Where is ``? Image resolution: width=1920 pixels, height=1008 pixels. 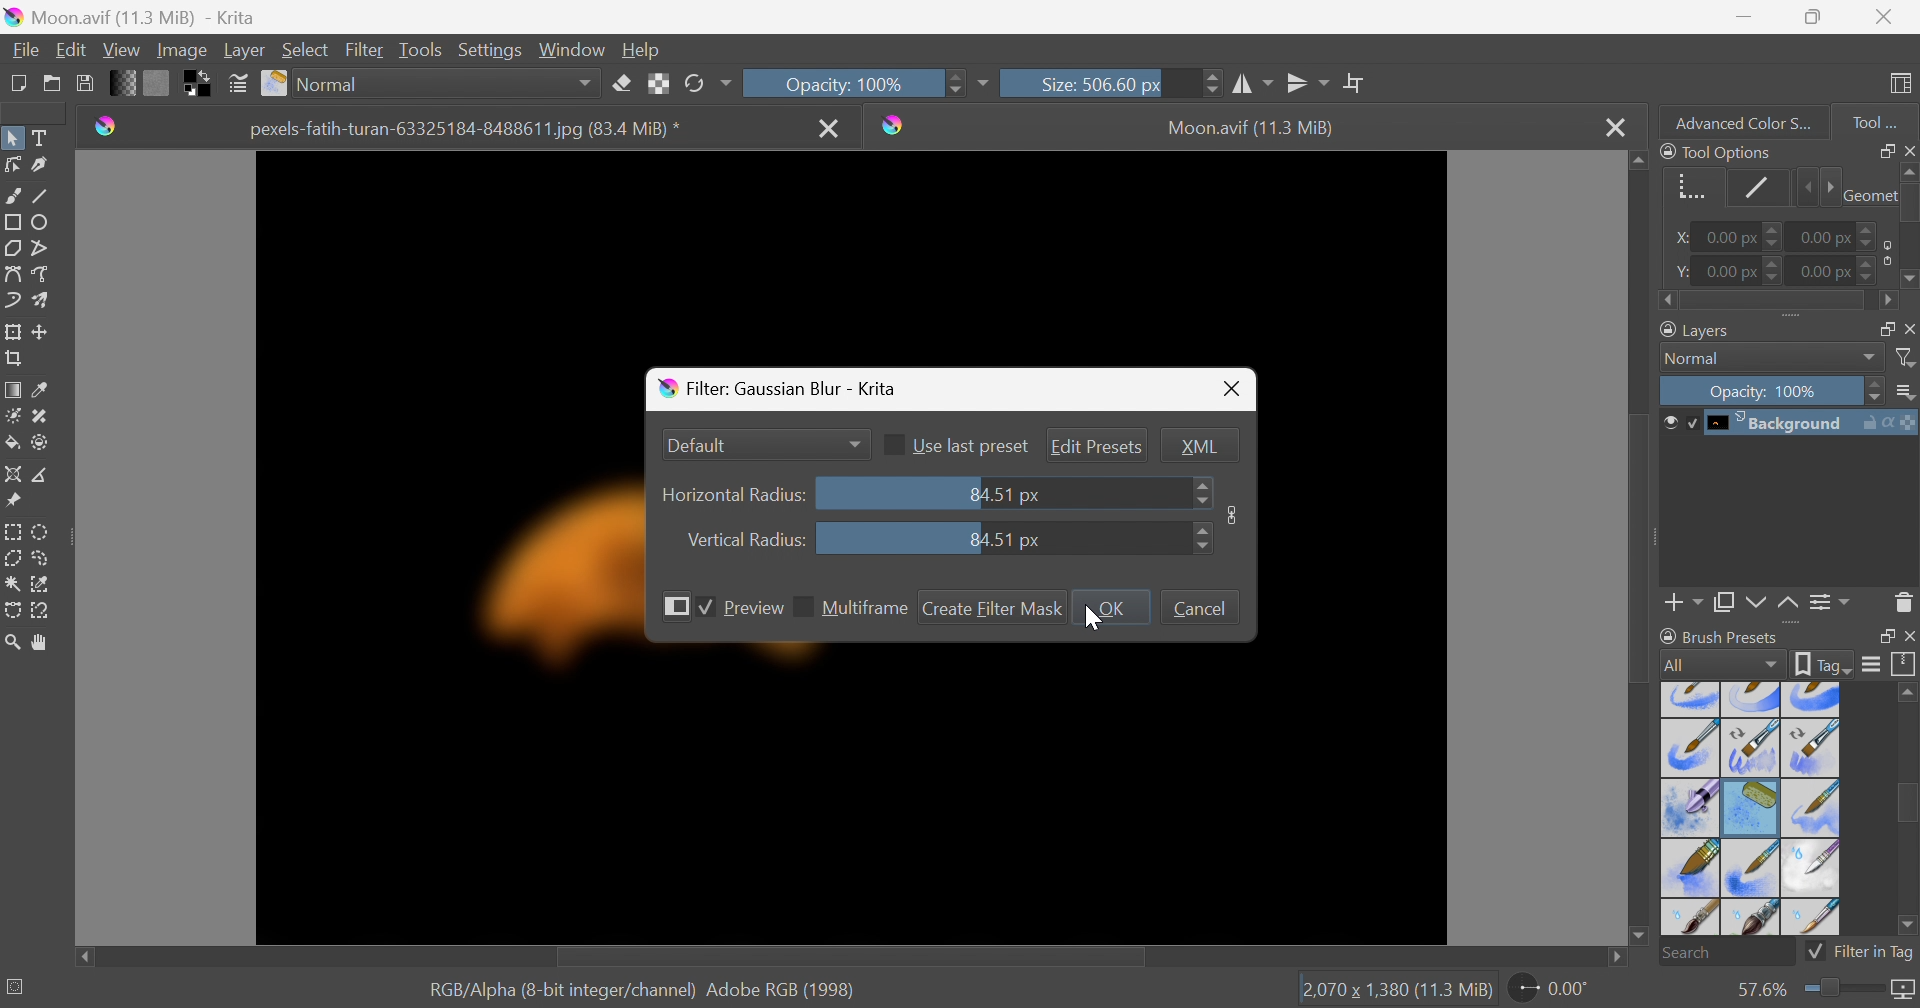  is located at coordinates (1715, 153).